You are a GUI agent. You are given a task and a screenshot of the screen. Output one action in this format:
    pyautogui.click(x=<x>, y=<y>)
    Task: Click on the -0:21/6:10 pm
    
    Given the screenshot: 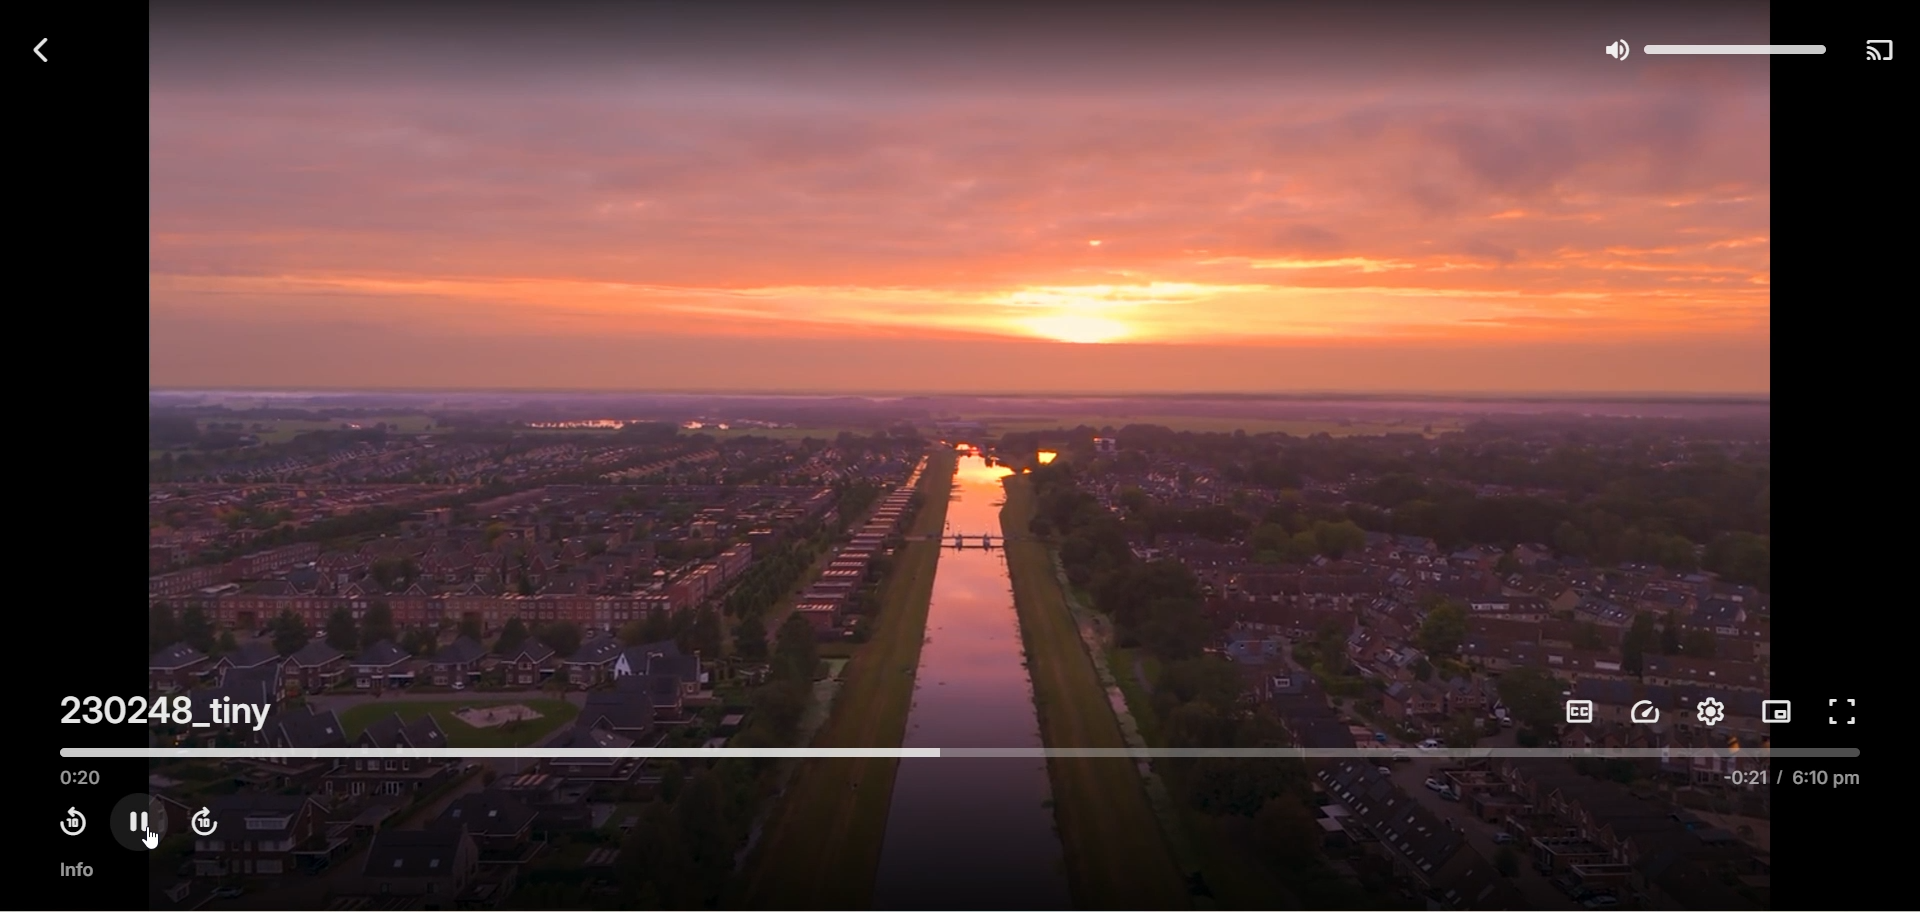 What is the action you would take?
    pyautogui.click(x=1787, y=783)
    